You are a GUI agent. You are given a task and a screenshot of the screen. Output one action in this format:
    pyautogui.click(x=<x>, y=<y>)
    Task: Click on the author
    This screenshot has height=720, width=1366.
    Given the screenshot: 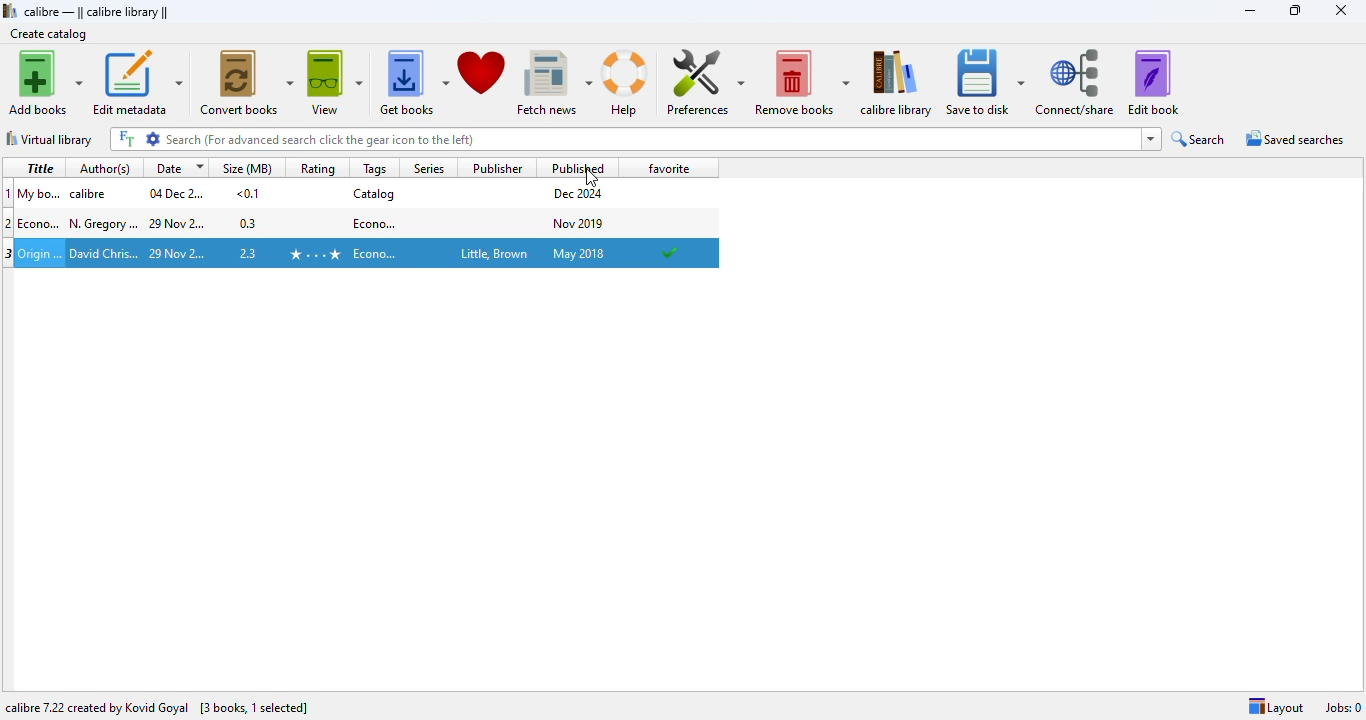 What is the action you would take?
    pyautogui.click(x=103, y=192)
    